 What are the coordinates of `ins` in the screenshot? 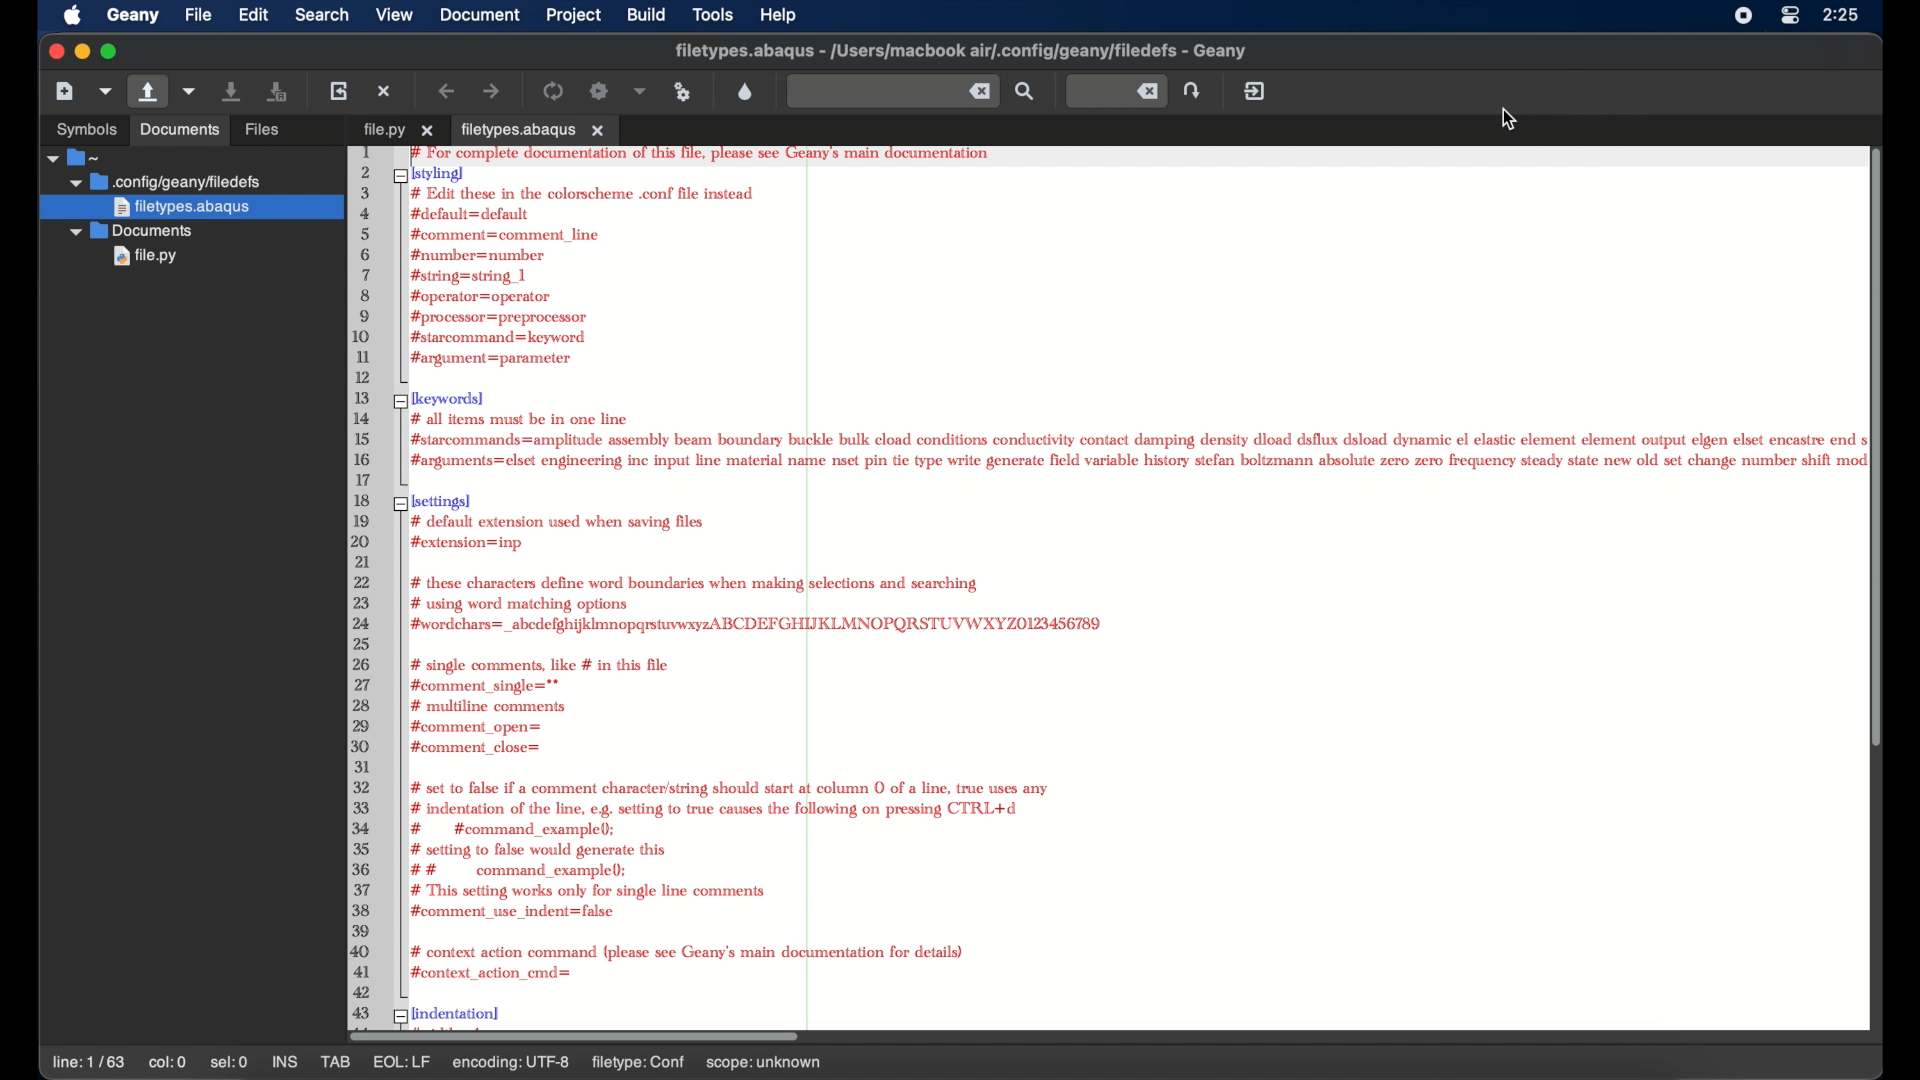 It's located at (286, 1062).